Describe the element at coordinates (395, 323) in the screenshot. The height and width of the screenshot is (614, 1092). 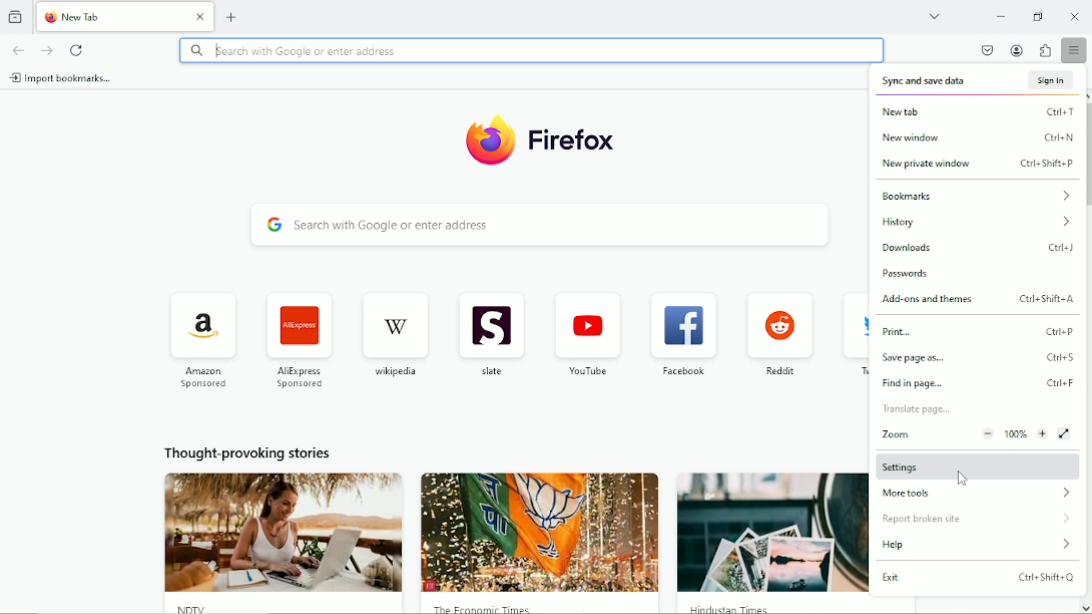
I see `icon` at that location.